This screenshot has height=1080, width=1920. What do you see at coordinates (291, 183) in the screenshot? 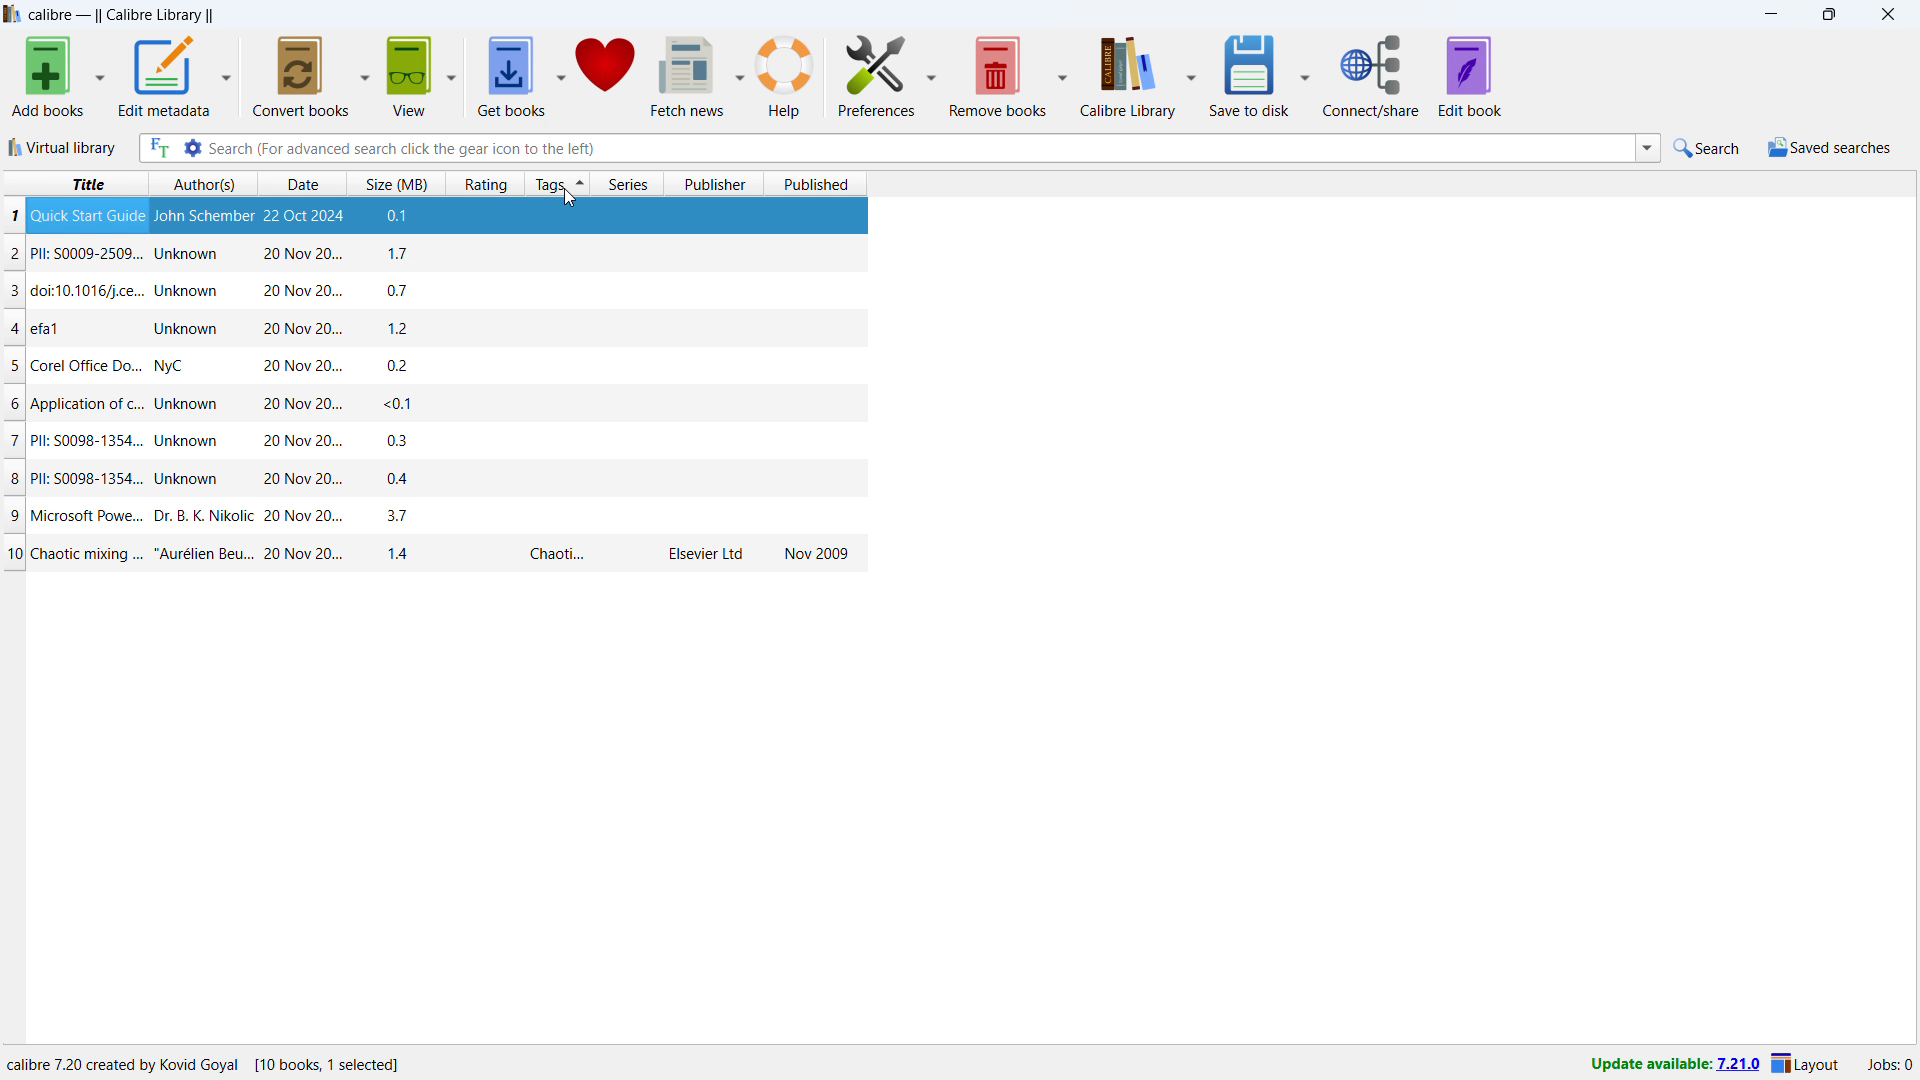
I see `sort by date` at bounding box center [291, 183].